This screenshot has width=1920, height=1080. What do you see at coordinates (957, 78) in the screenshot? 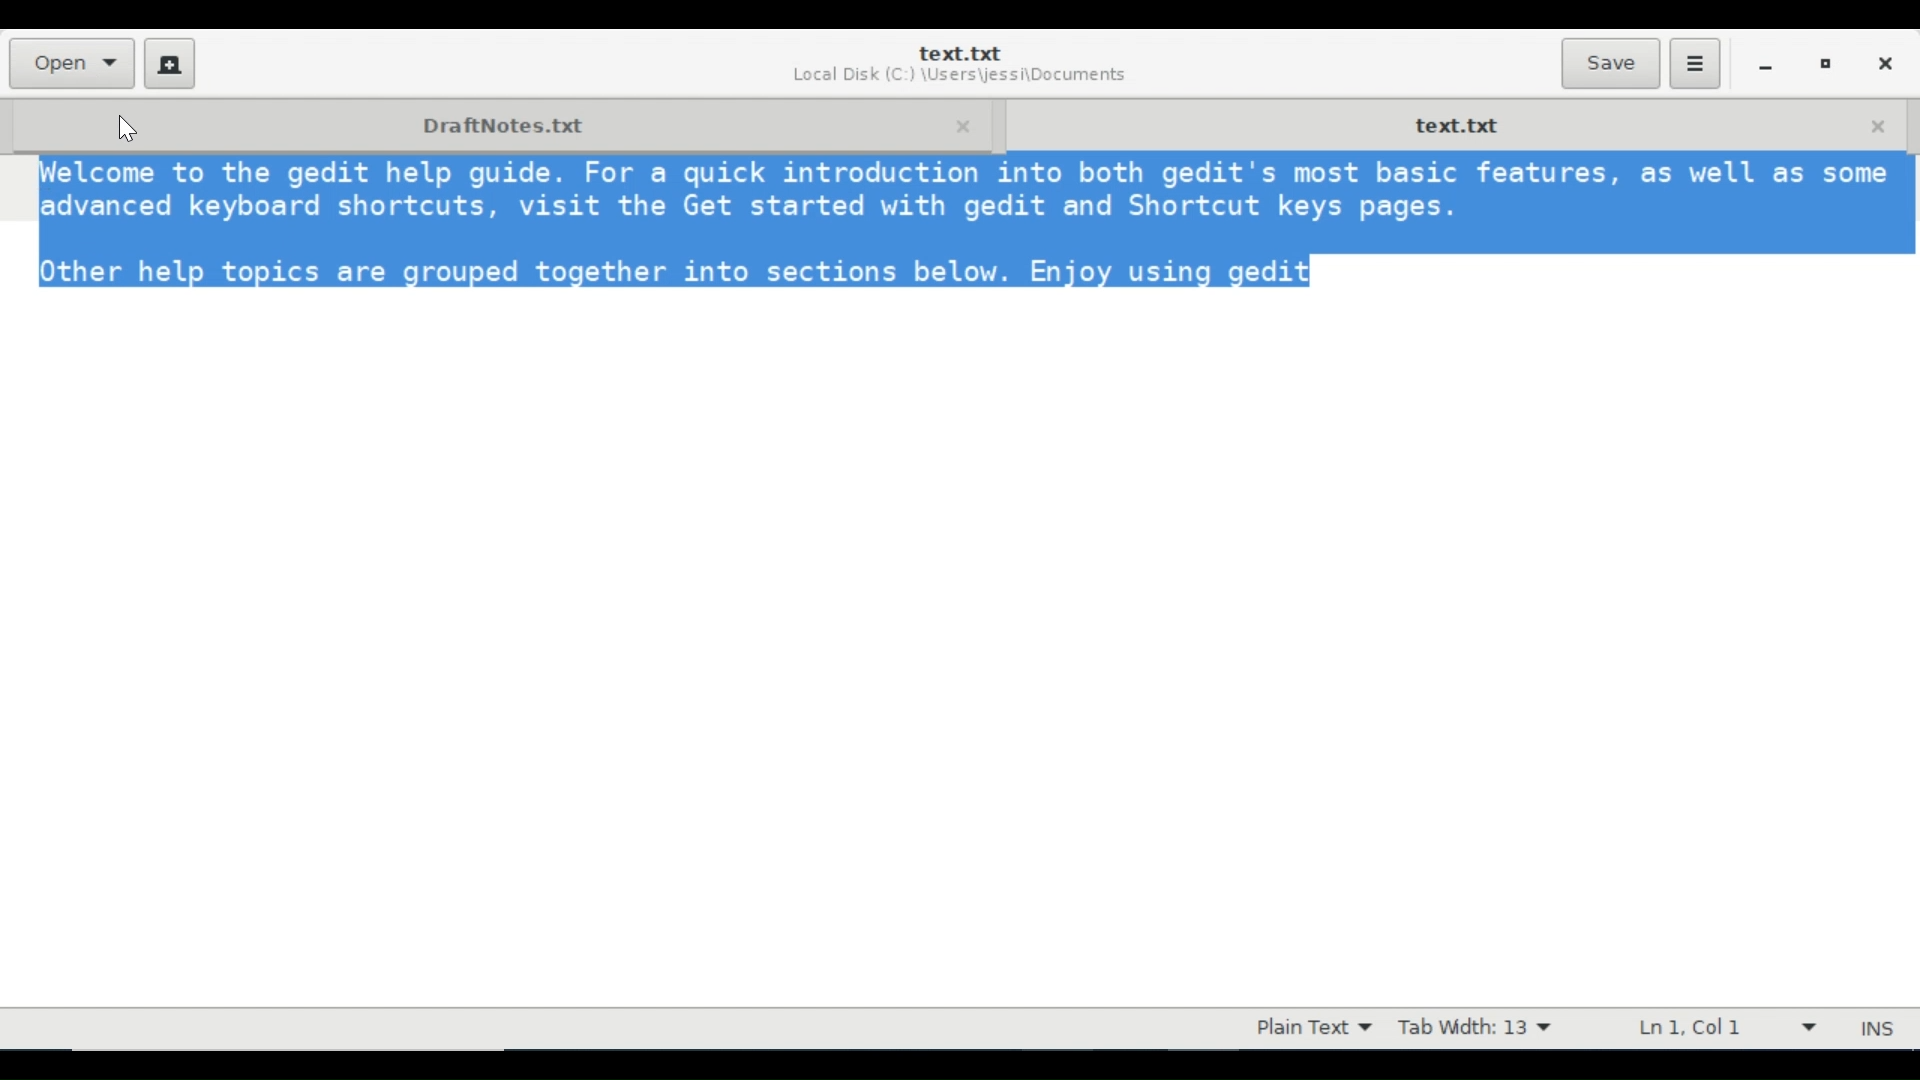
I see `Document path` at bounding box center [957, 78].